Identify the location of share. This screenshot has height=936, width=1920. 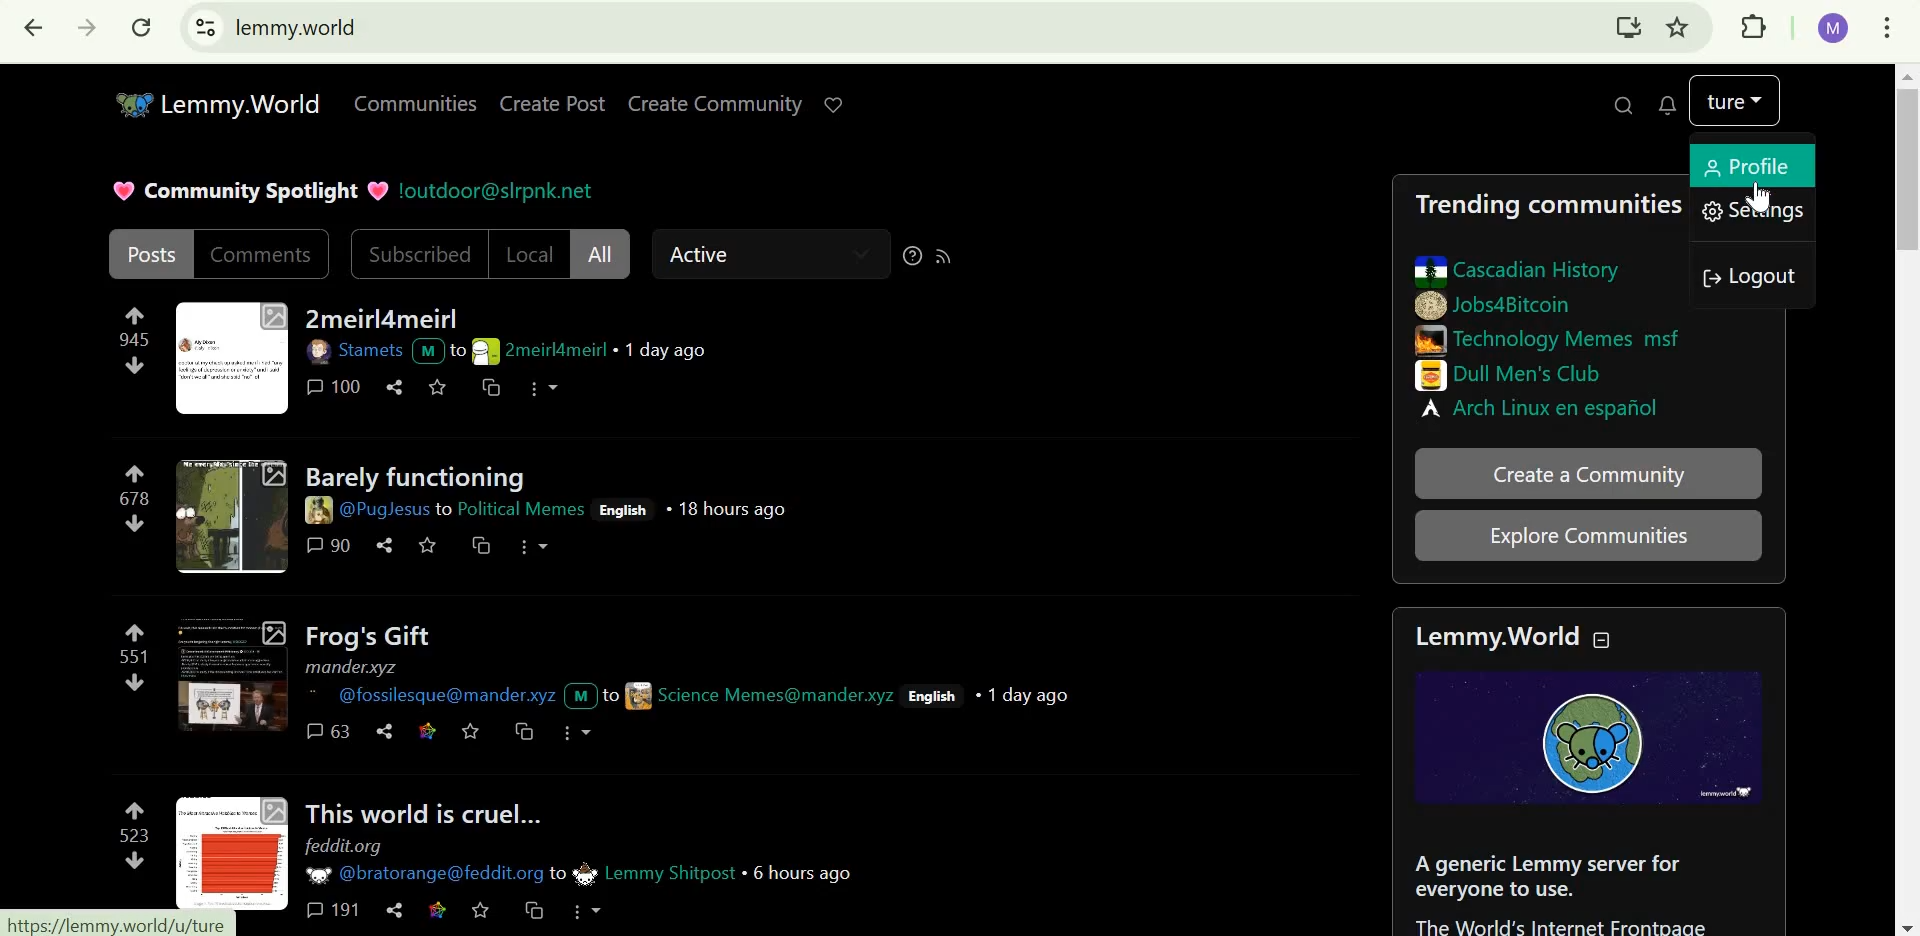
(398, 386).